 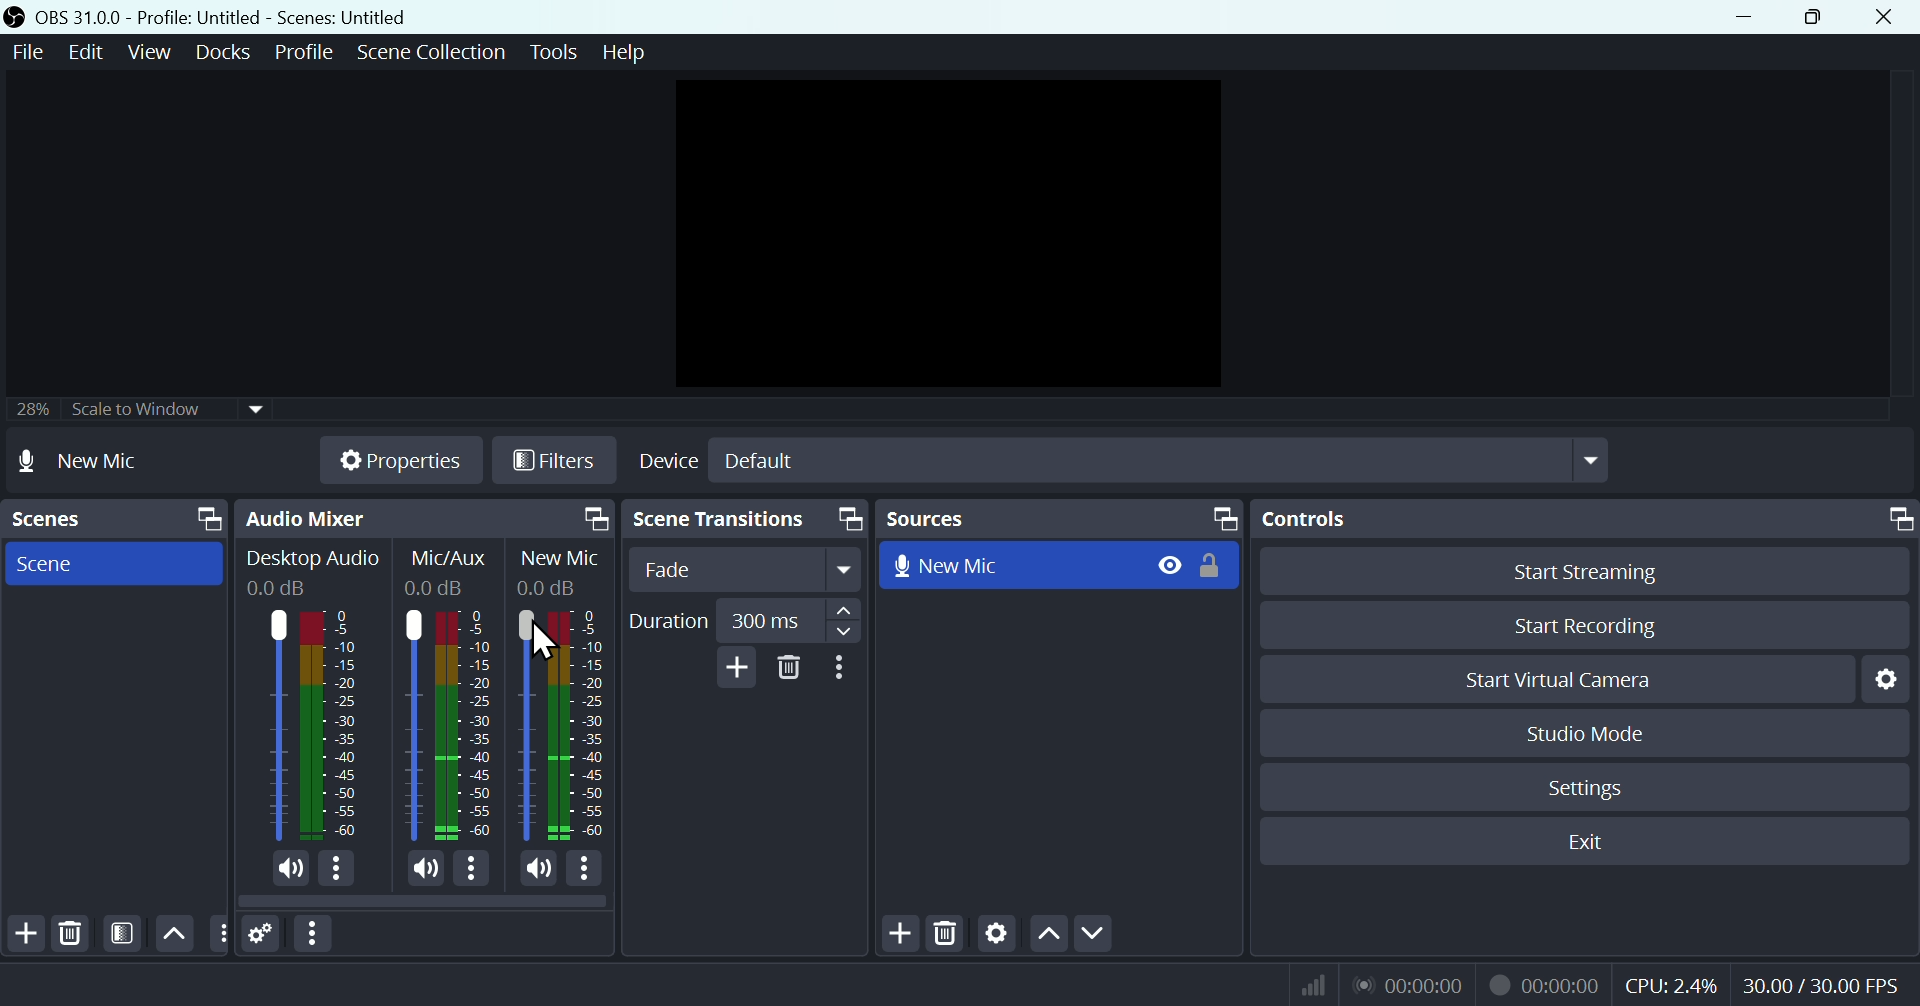 I want to click on (un)lock, so click(x=1215, y=565).